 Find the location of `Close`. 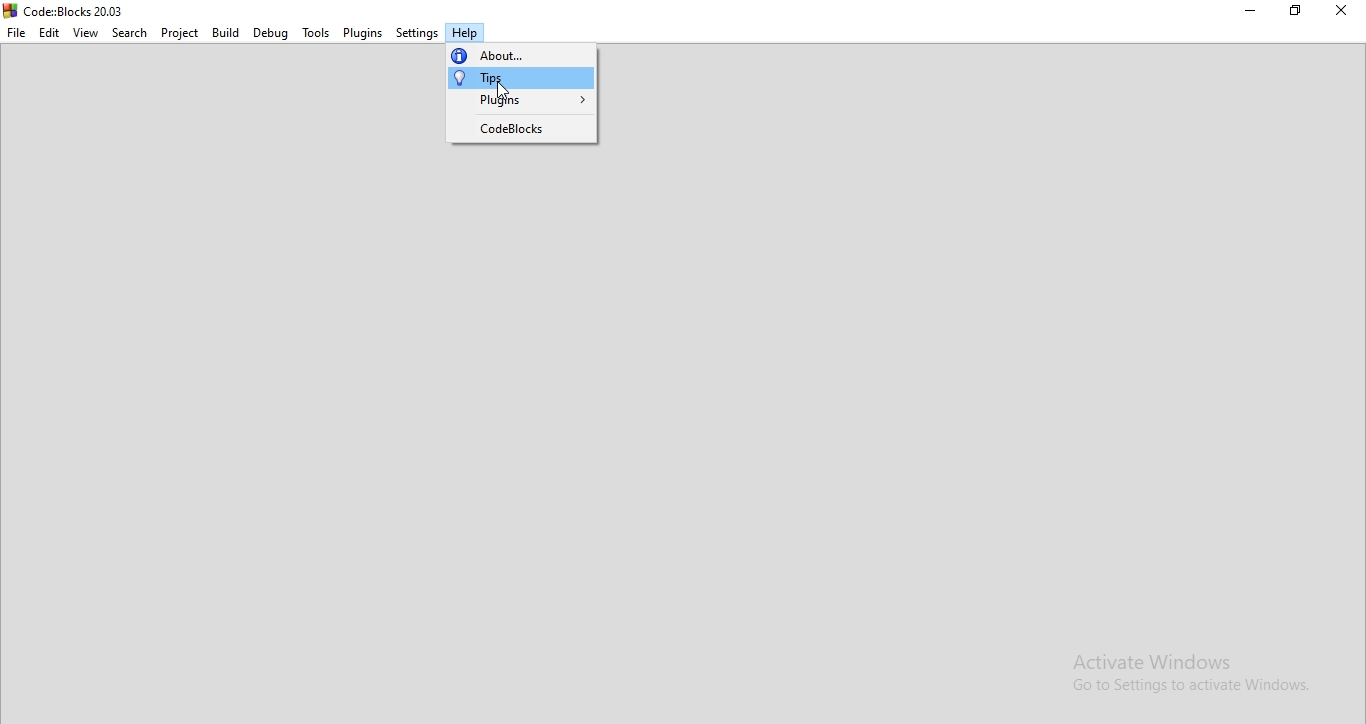

Close is located at coordinates (1342, 10).